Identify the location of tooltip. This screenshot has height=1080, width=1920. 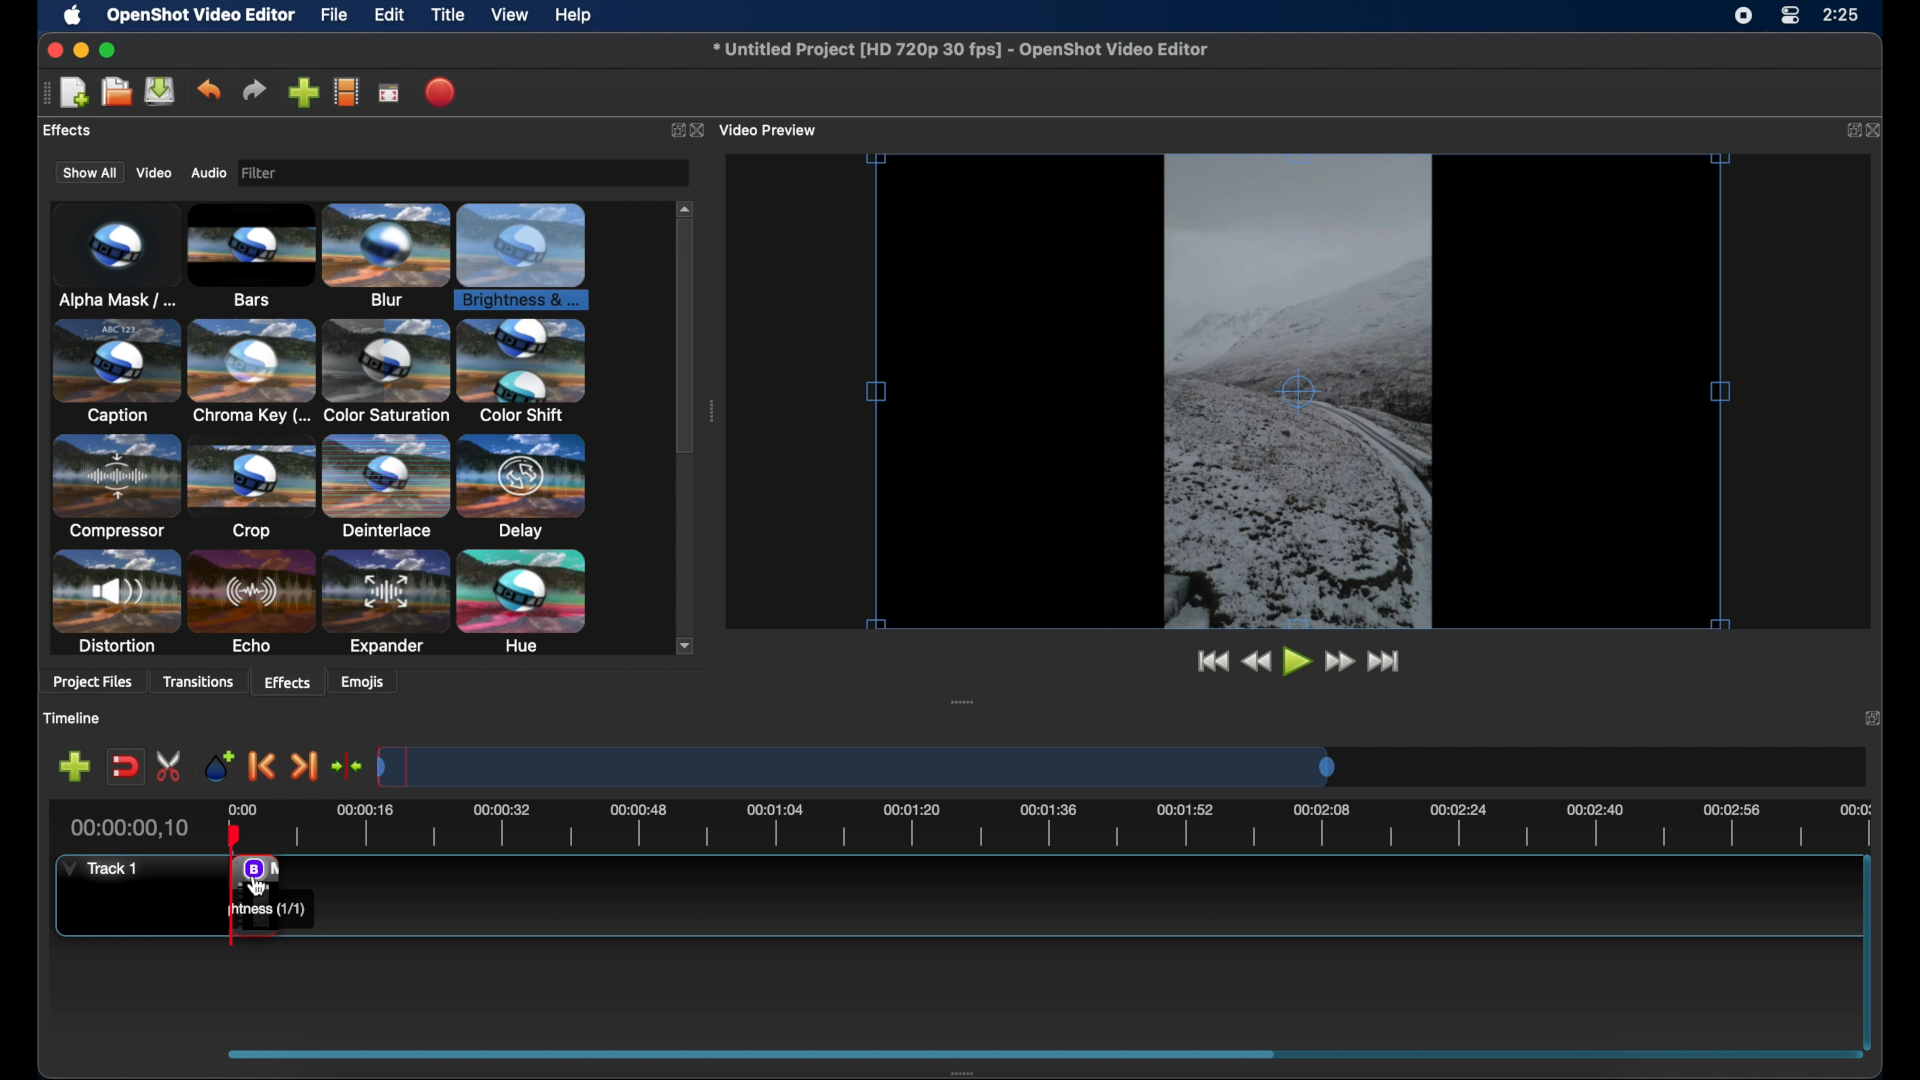
(269, 910).